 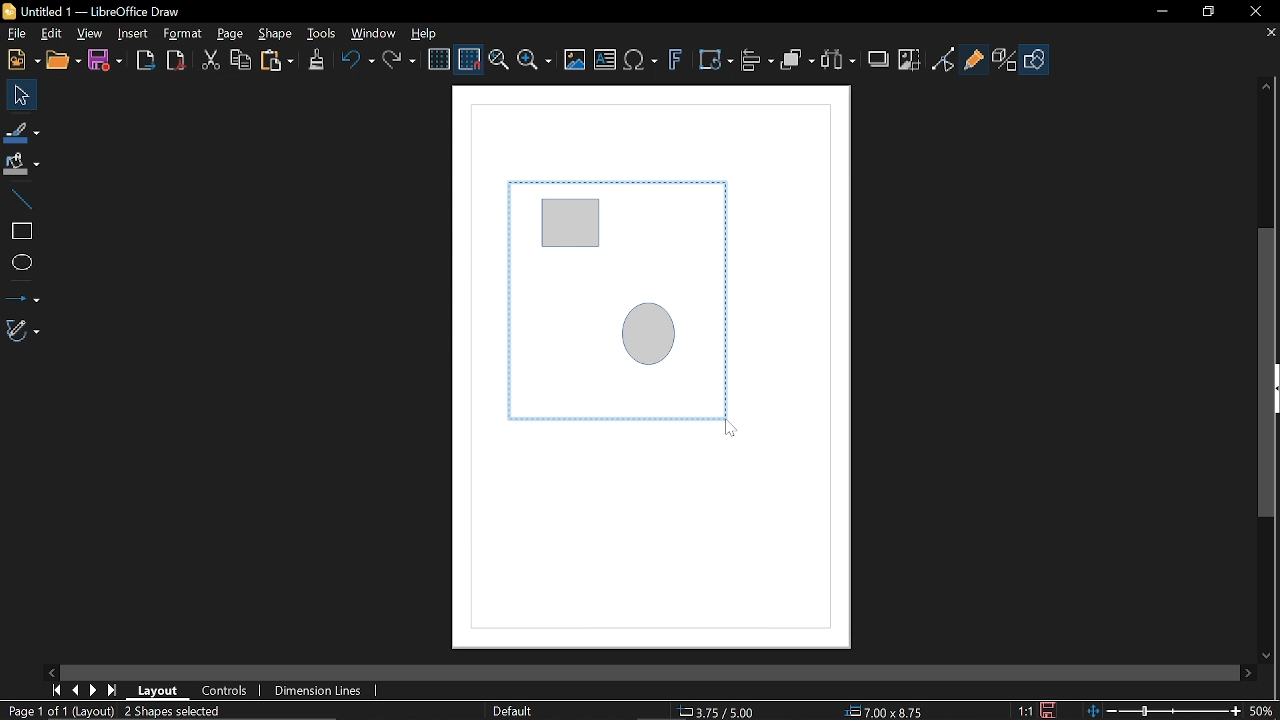 What do you see at coordinates (715, 61) in the screenshot?
I see `Transform` at bounding box center [715, 61].